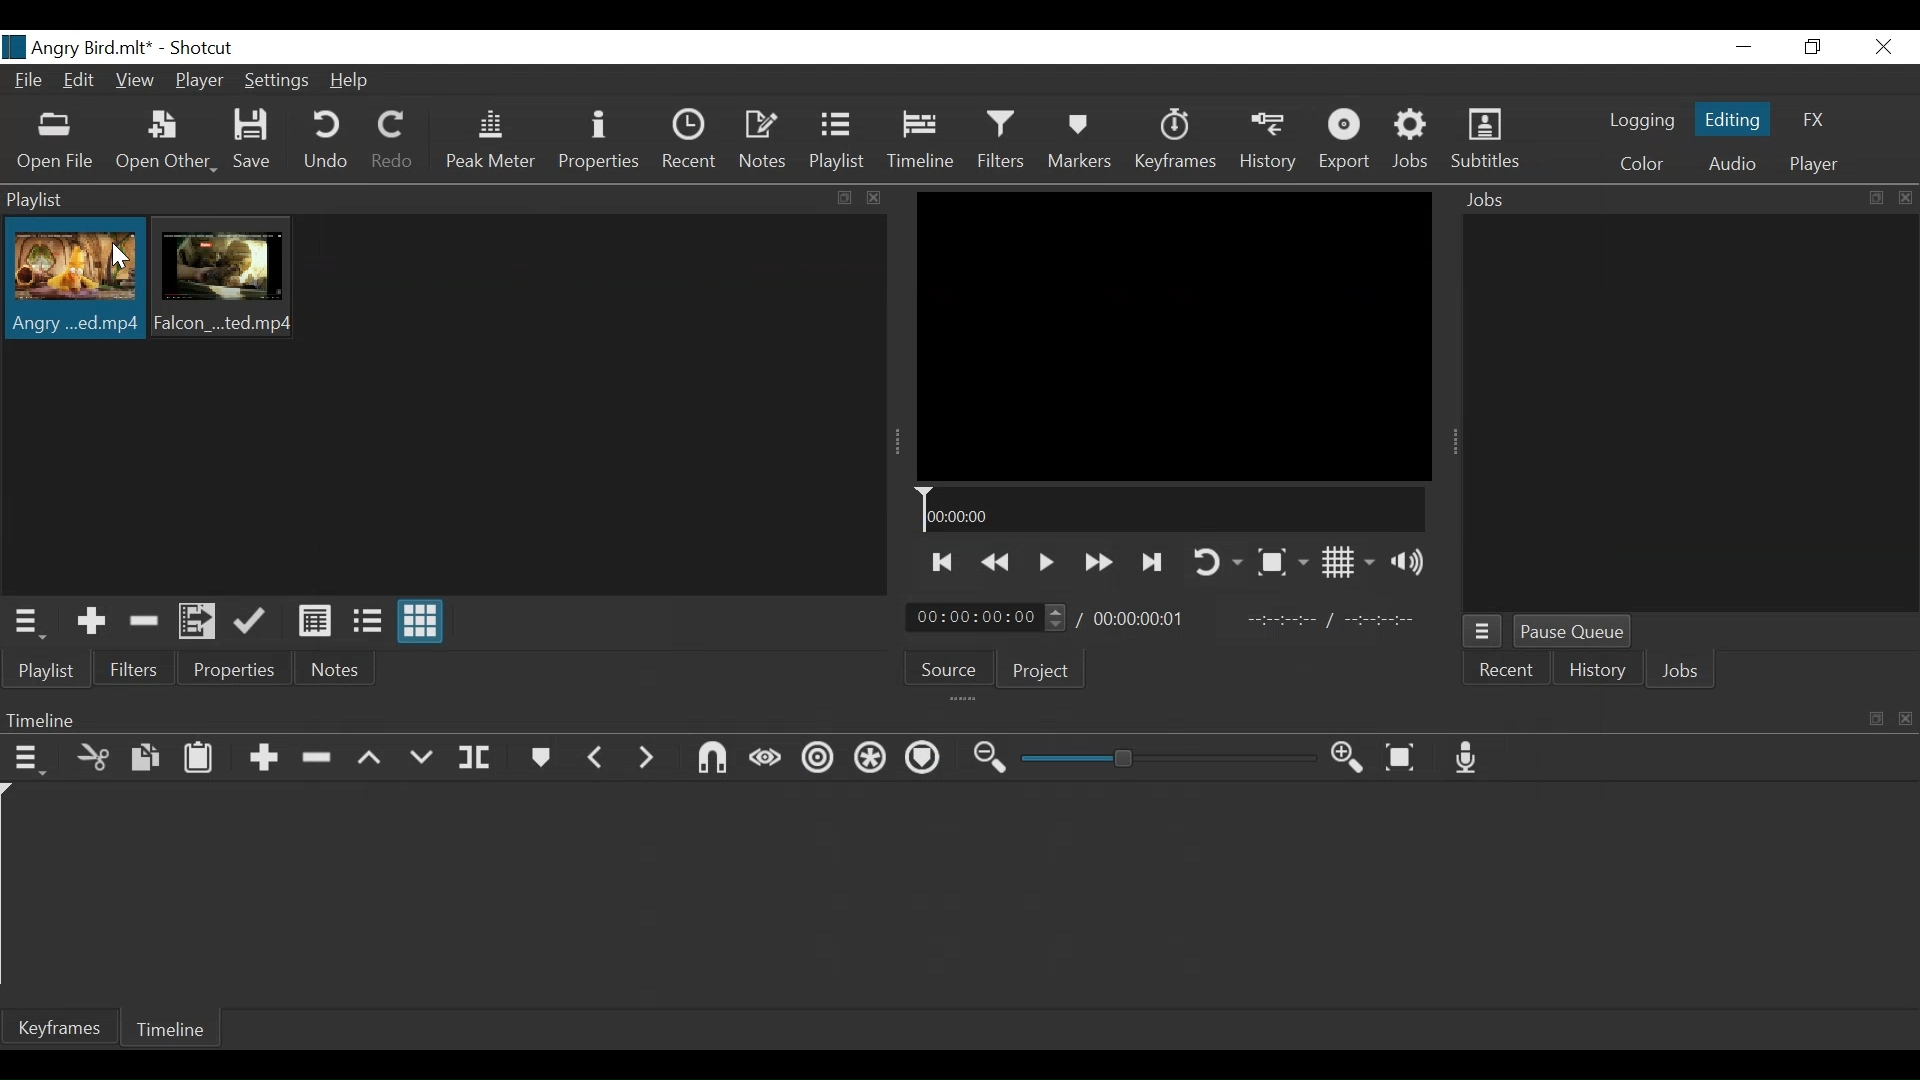 The image size is (1920, 1080). Describe the element at coordinates (337, 669) in the screenshot. I see `Notes` at that location.